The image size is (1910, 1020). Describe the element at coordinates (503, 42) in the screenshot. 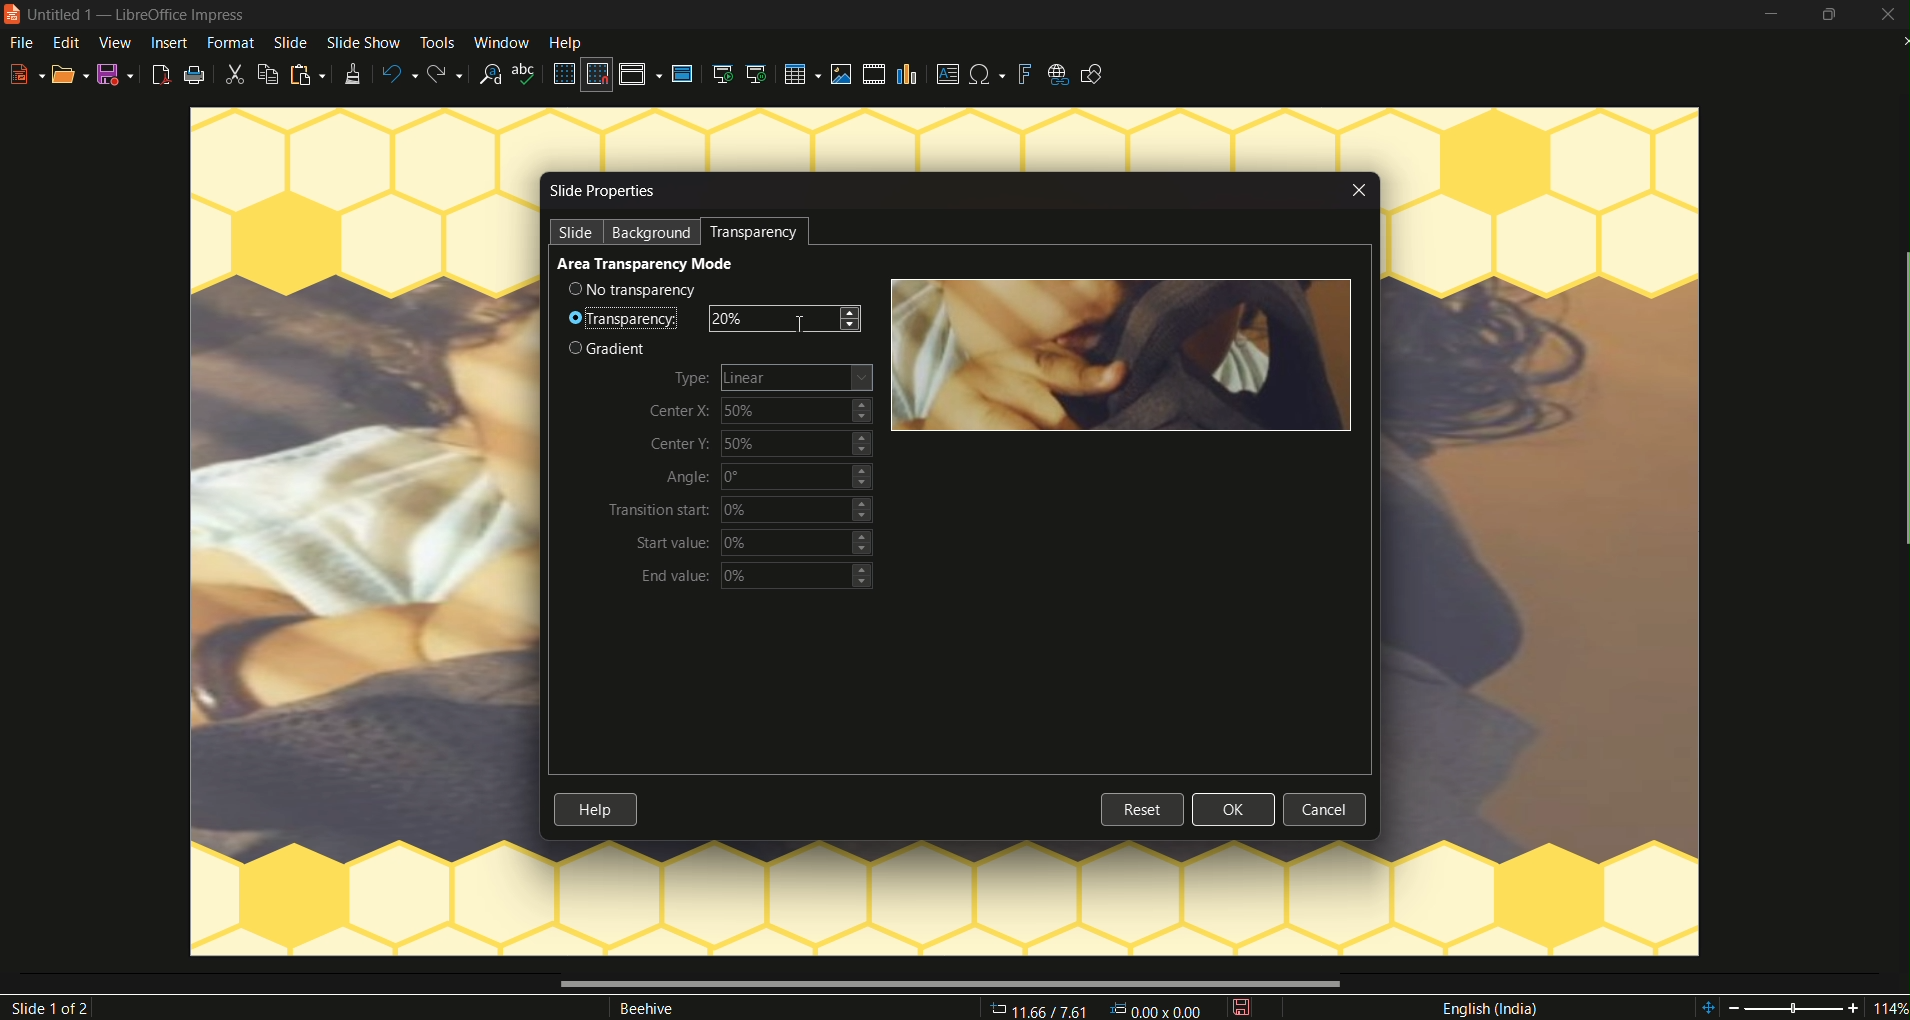

I see `window` at that location.